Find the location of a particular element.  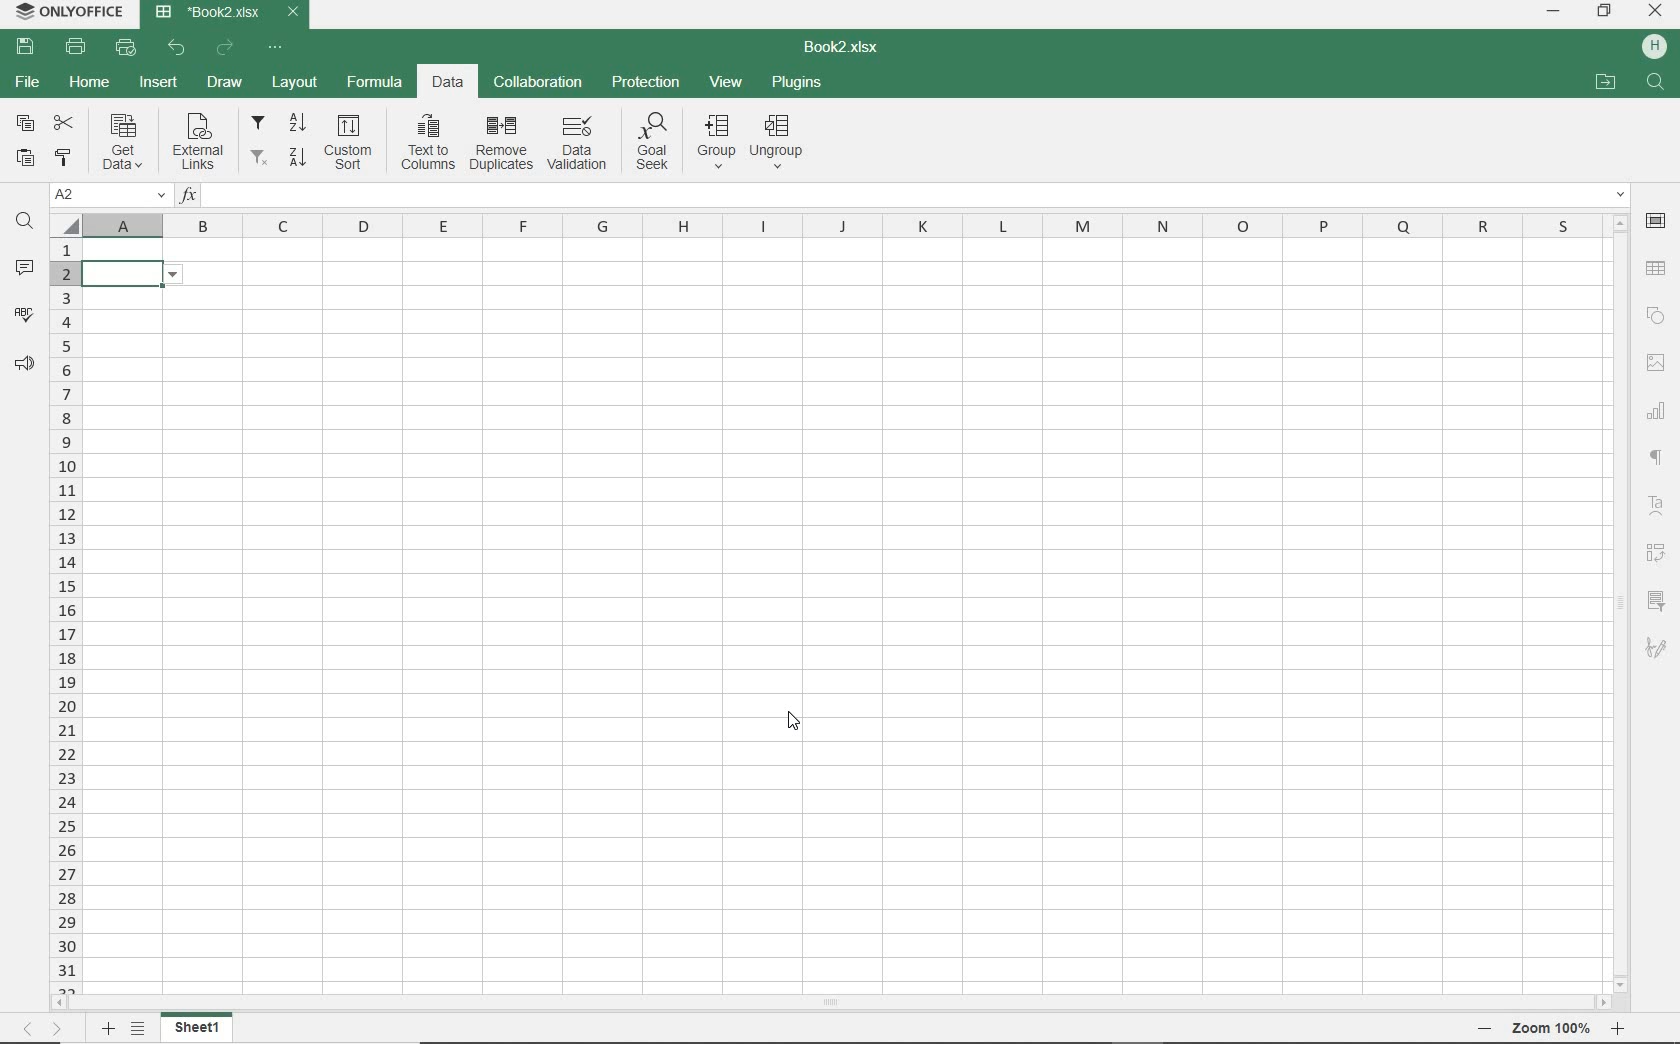

IMAGE is located at coordinates (1656, 362).